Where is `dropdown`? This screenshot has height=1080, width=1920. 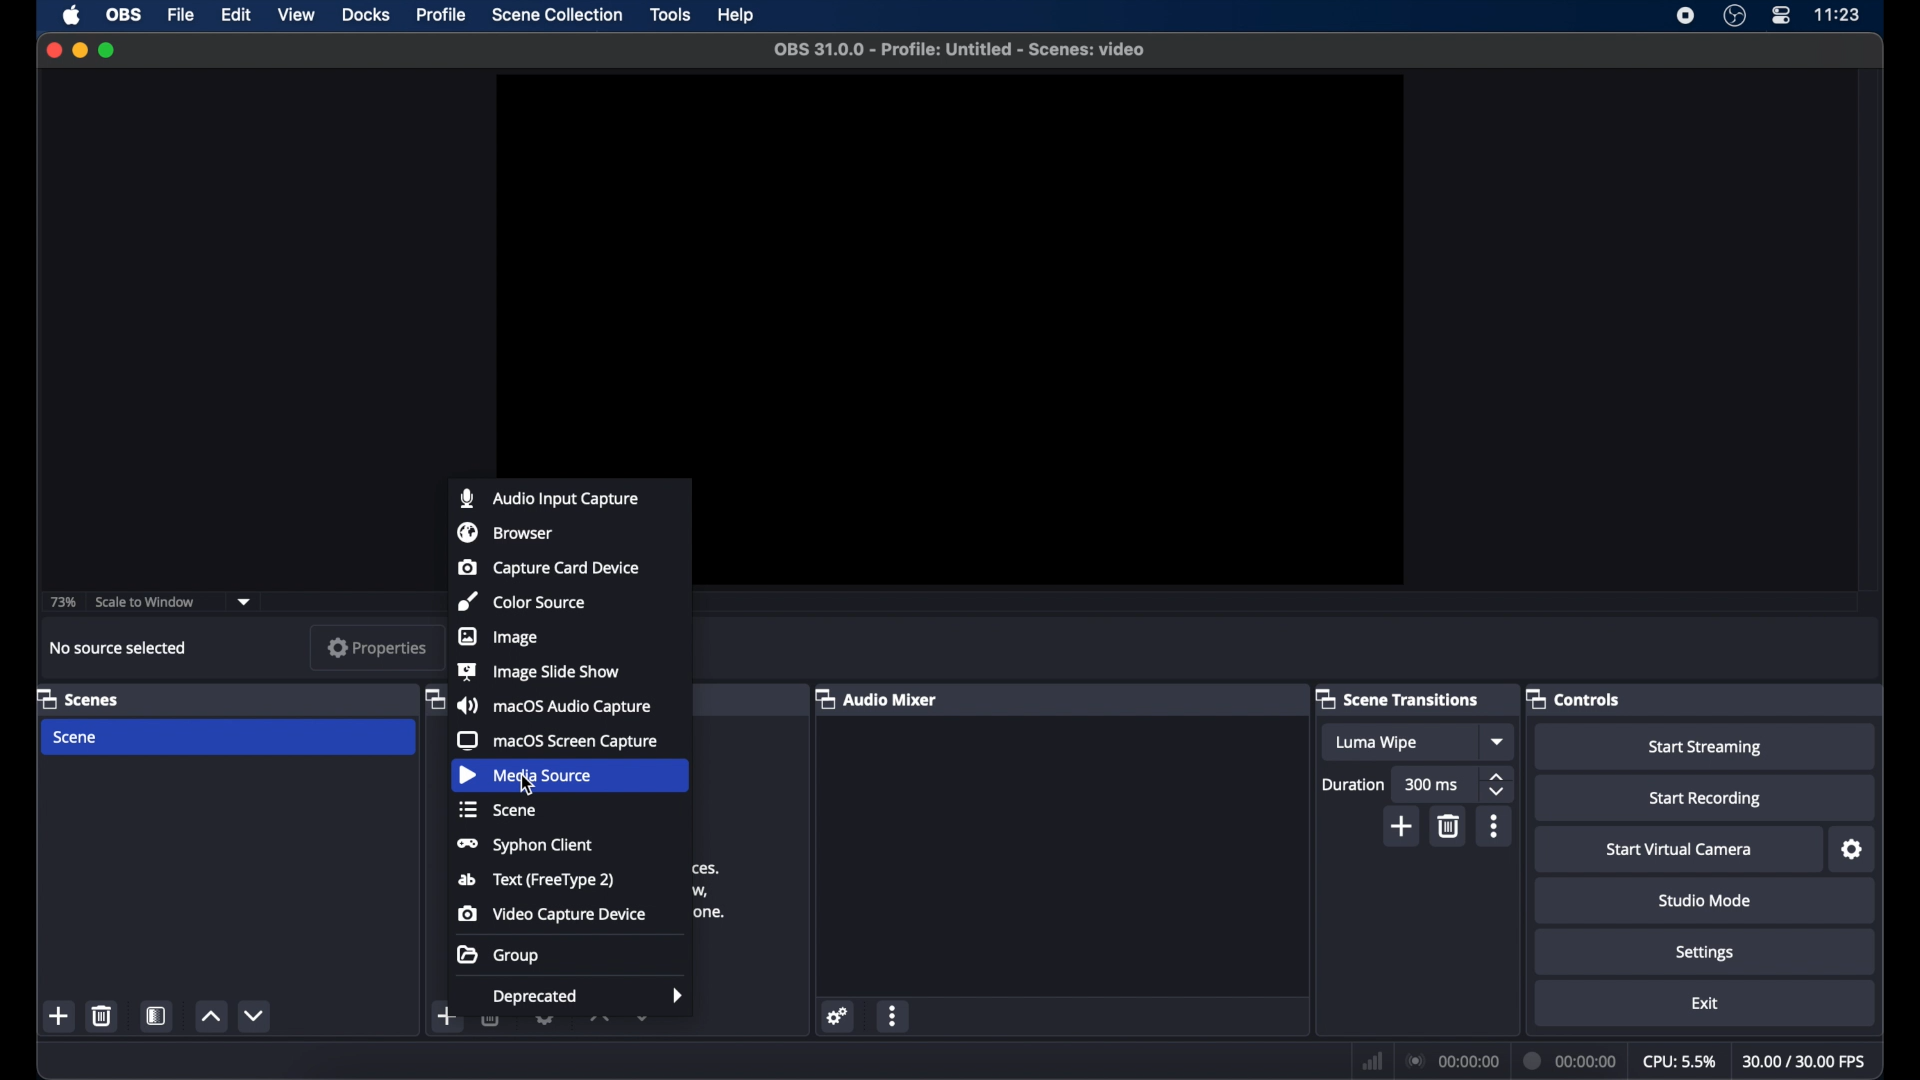 dropdown is located at coordinates (1499, 741).